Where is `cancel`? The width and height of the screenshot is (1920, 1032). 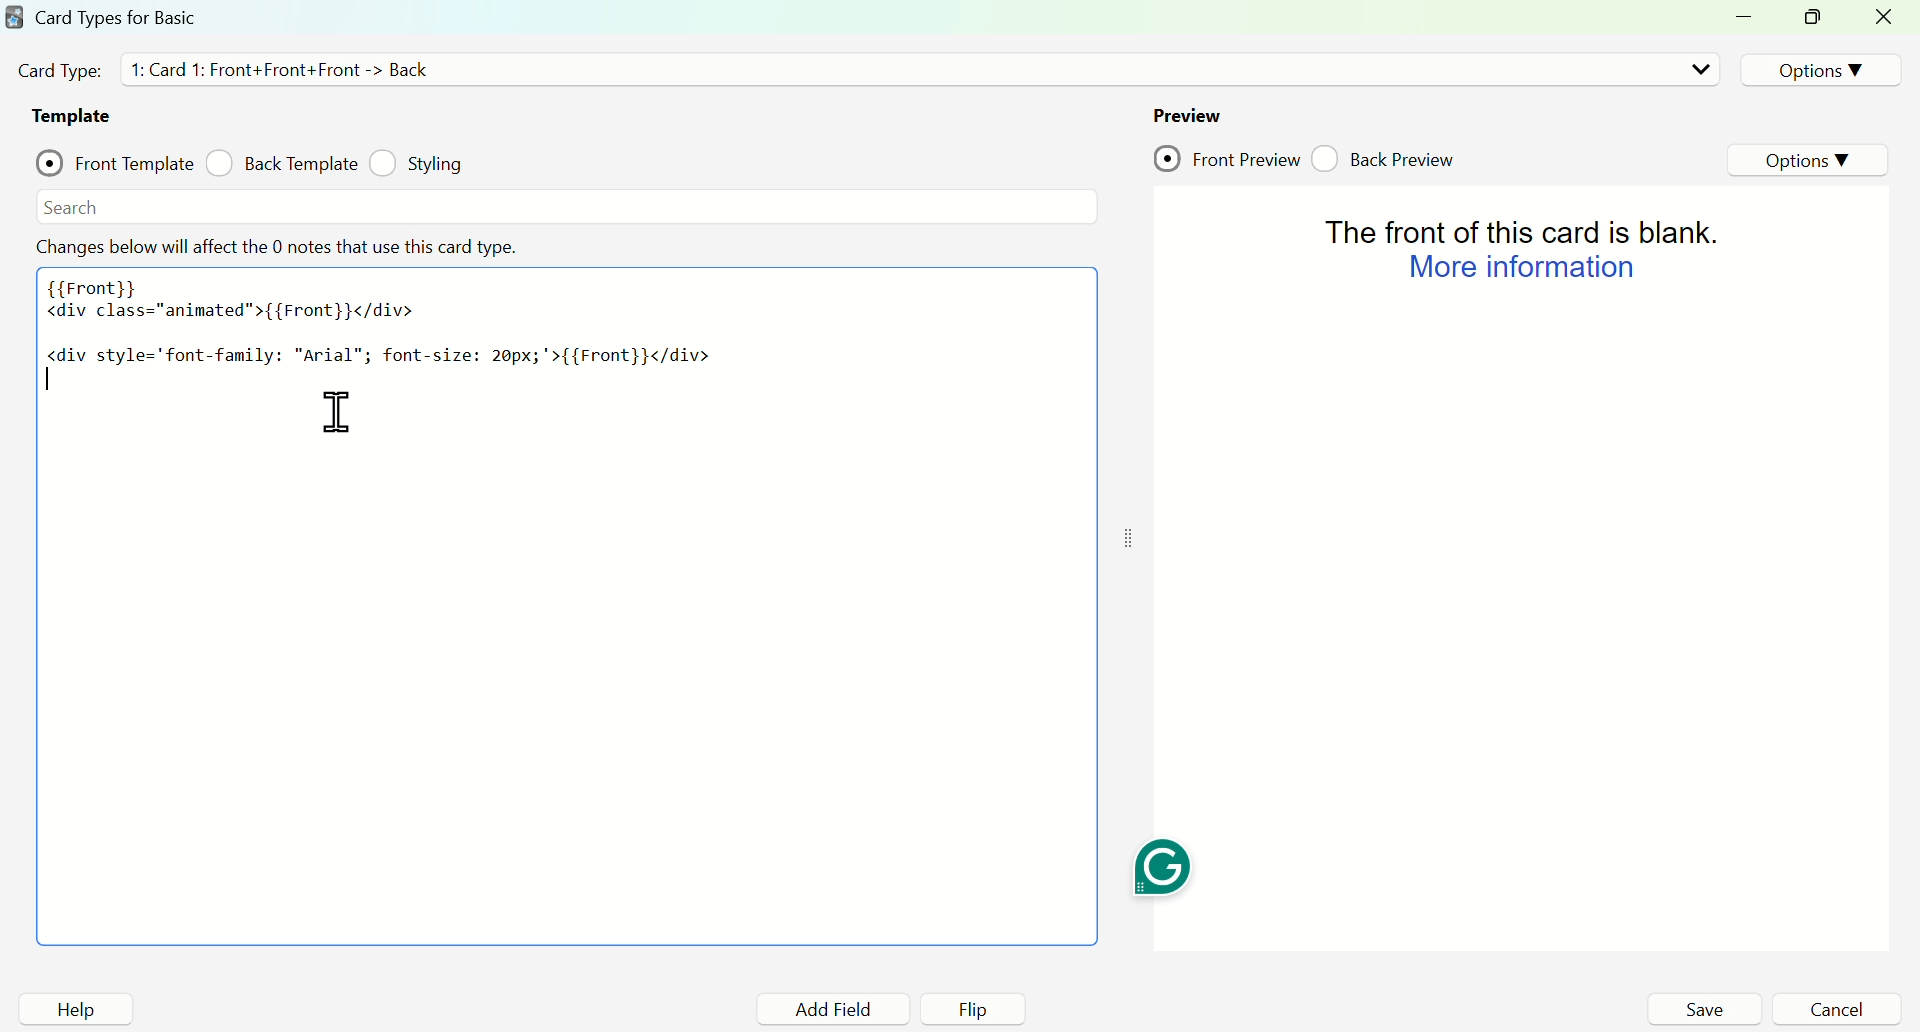
cancel is located at coordinates (1836, 1009).